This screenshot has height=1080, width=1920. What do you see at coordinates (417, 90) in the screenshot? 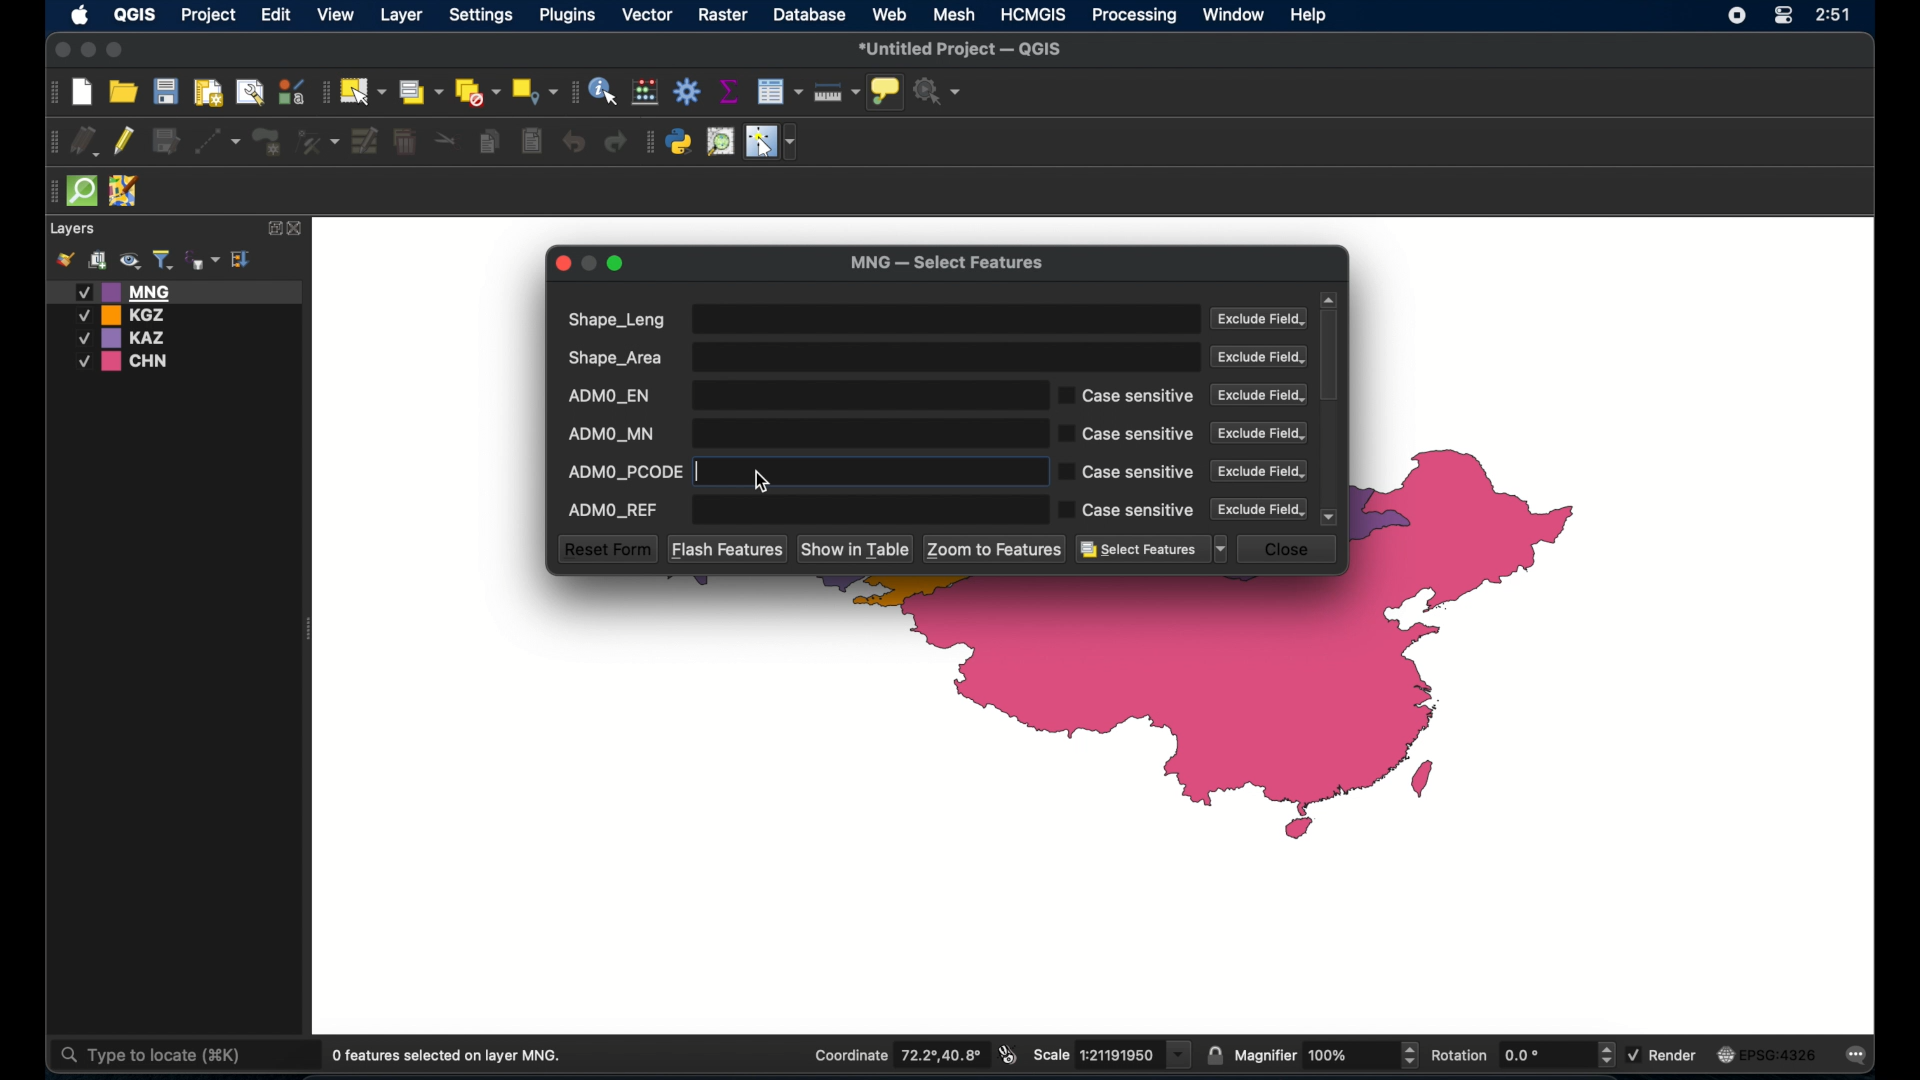
I see `select by area or single click` at bounding box center [417, 90].